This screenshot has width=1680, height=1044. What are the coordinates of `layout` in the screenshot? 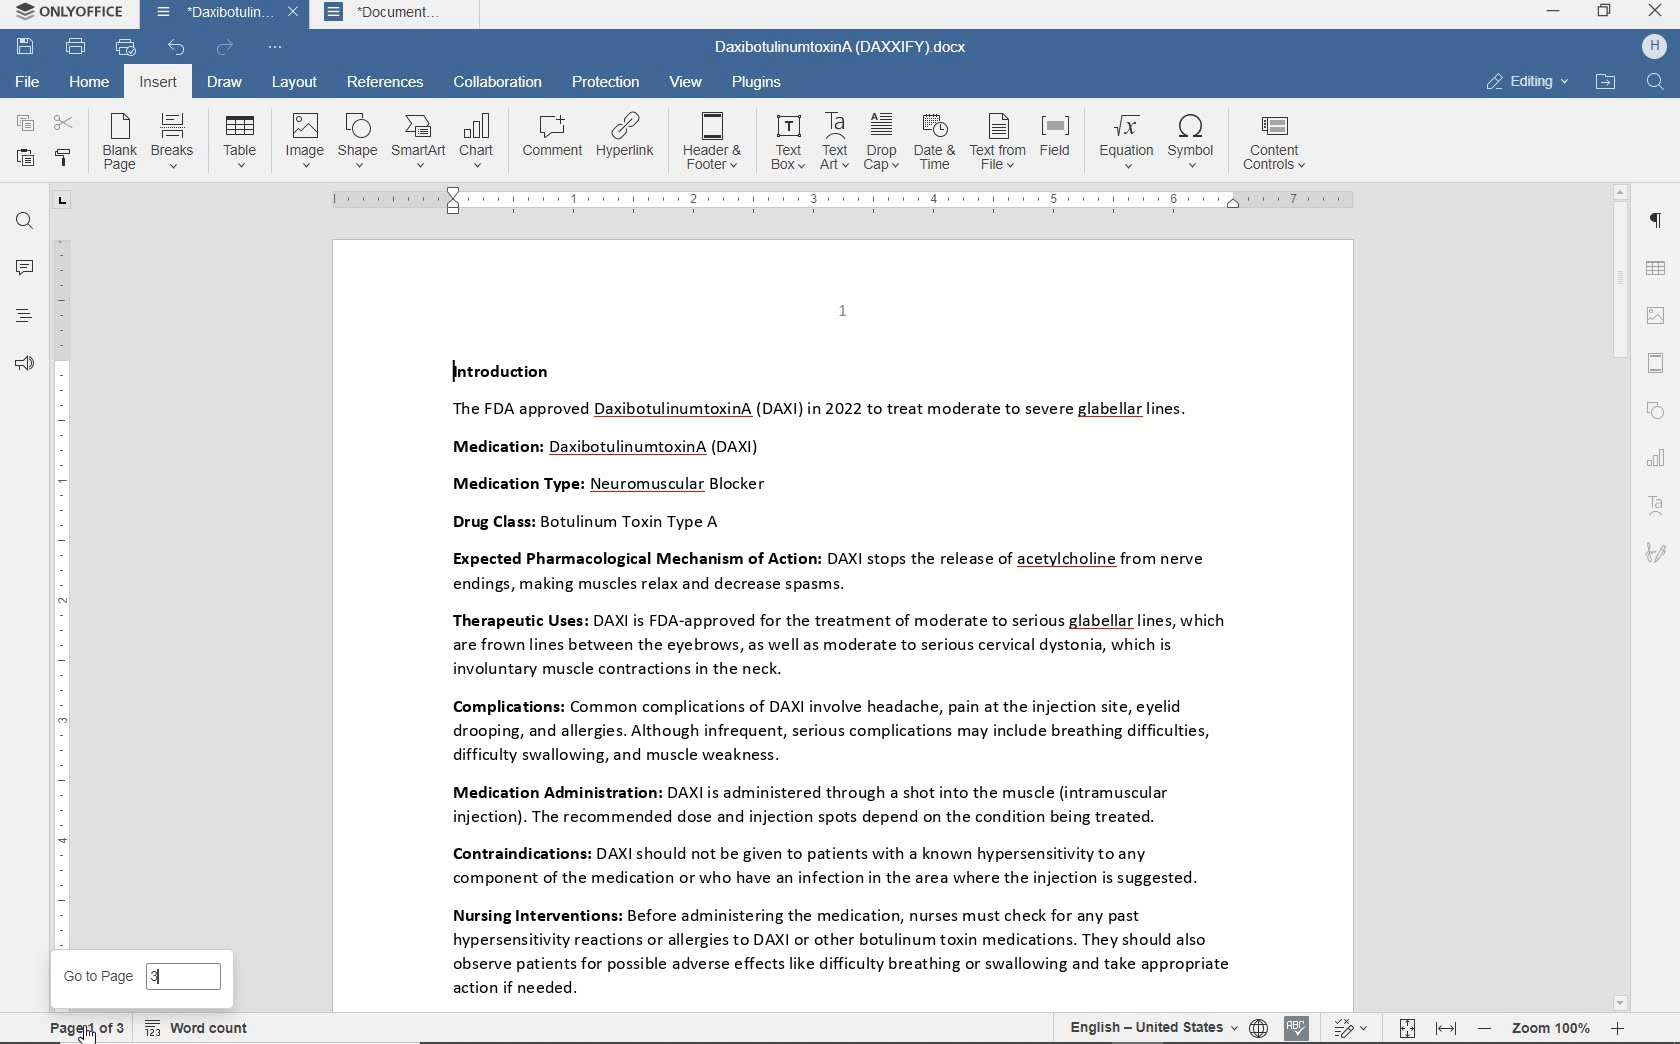 It's located at (293, 84).